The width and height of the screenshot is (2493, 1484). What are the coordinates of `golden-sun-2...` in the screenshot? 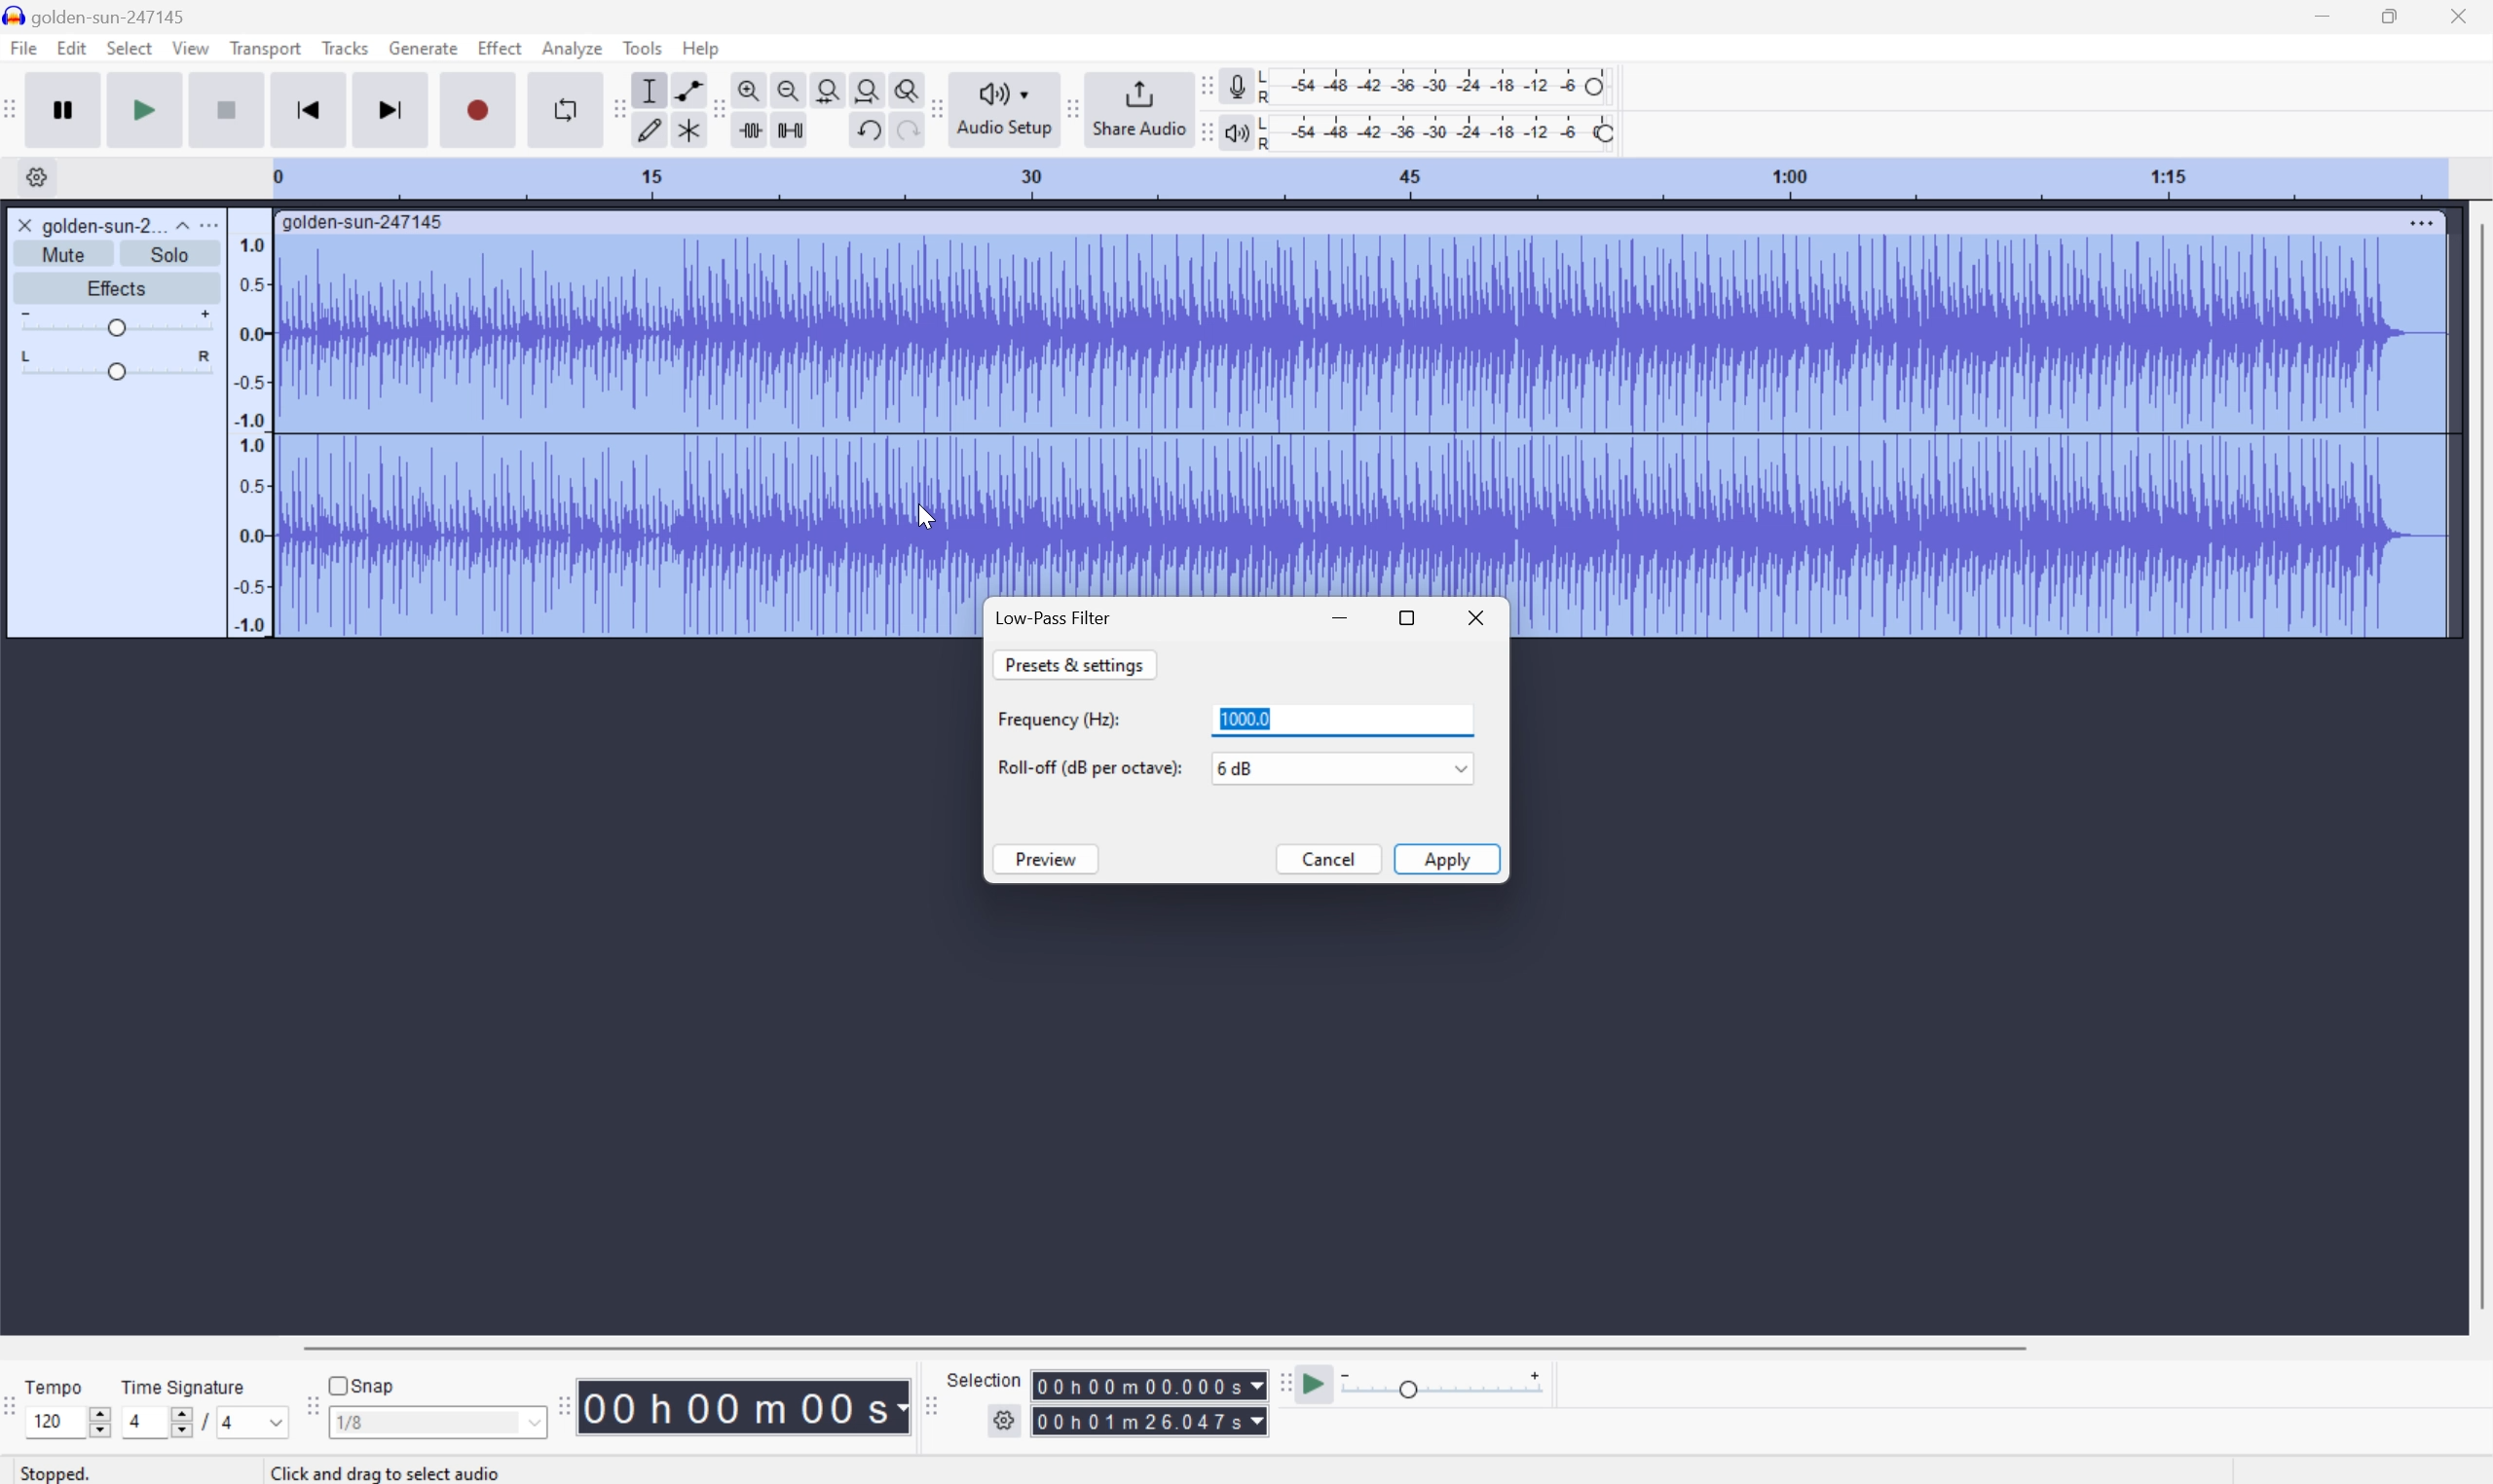 It's located at (115, 224).